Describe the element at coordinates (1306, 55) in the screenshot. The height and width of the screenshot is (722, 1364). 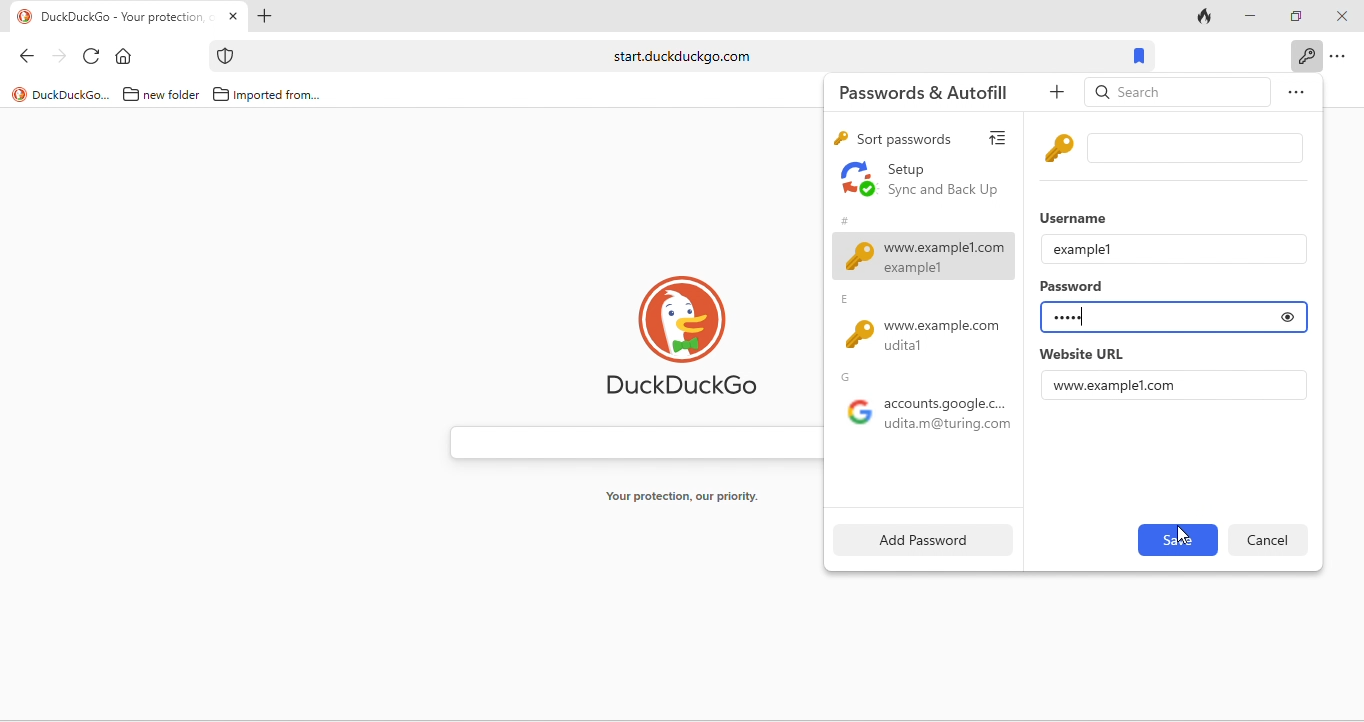
I see `key icon to show passwords and auto fills when clicked` at that location.